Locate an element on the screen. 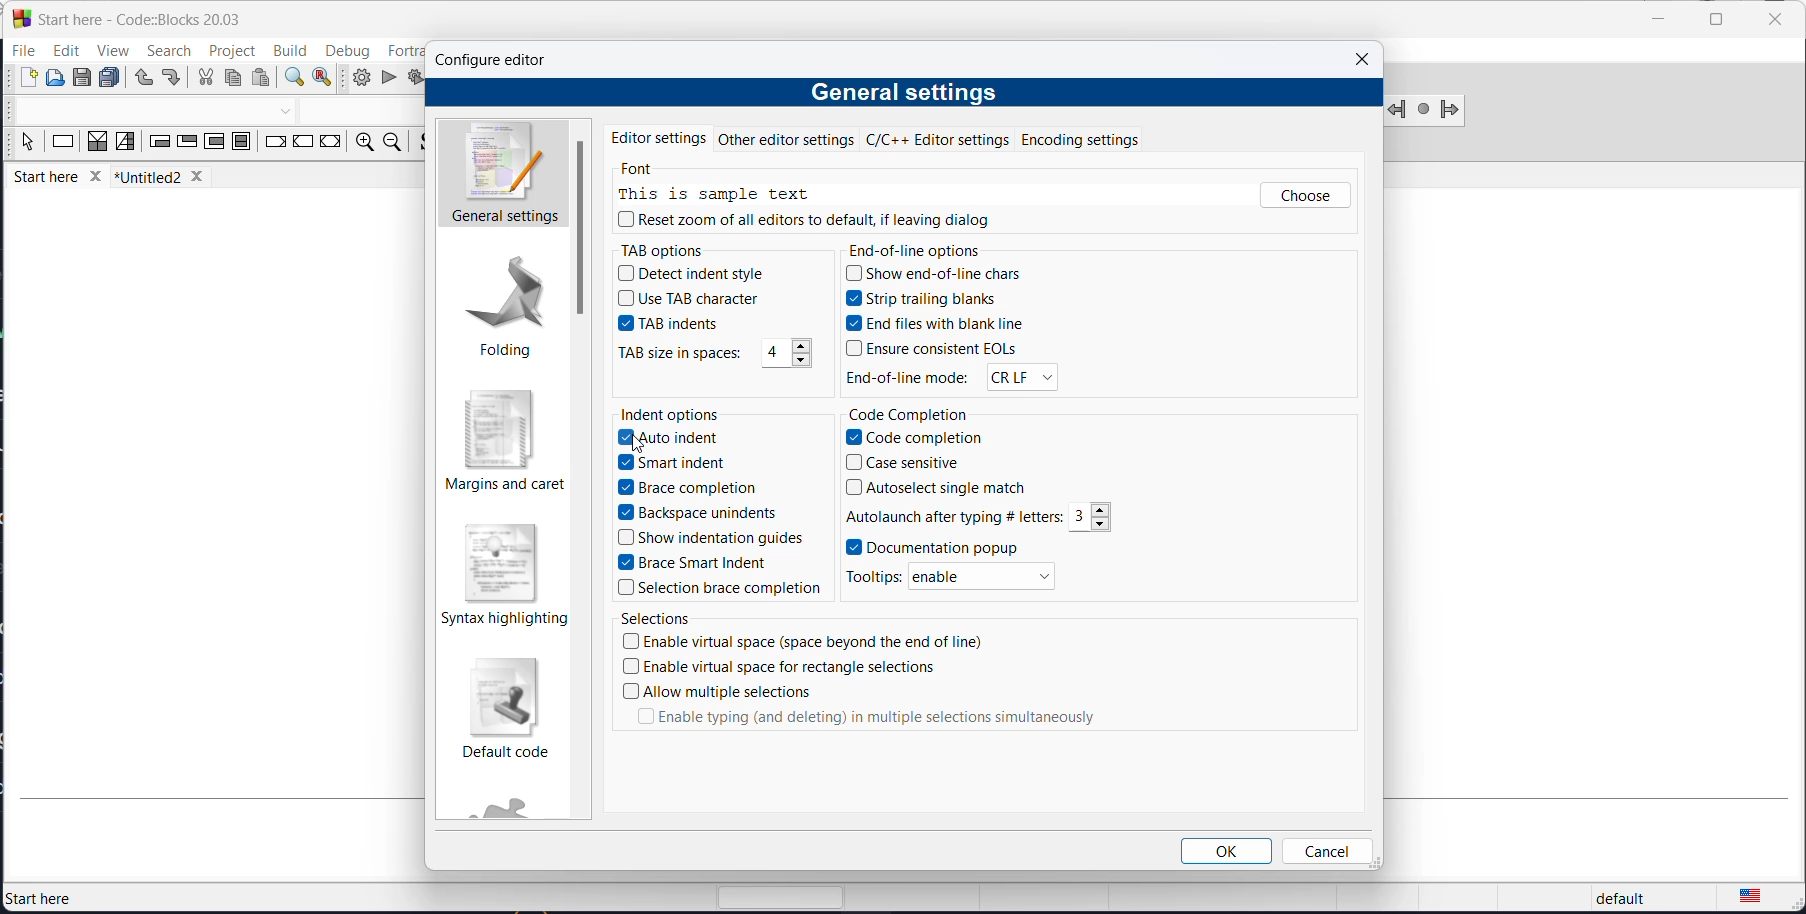 This screenshot has width=1806, height=914. dropdown is located at coordinates (1024, 379).